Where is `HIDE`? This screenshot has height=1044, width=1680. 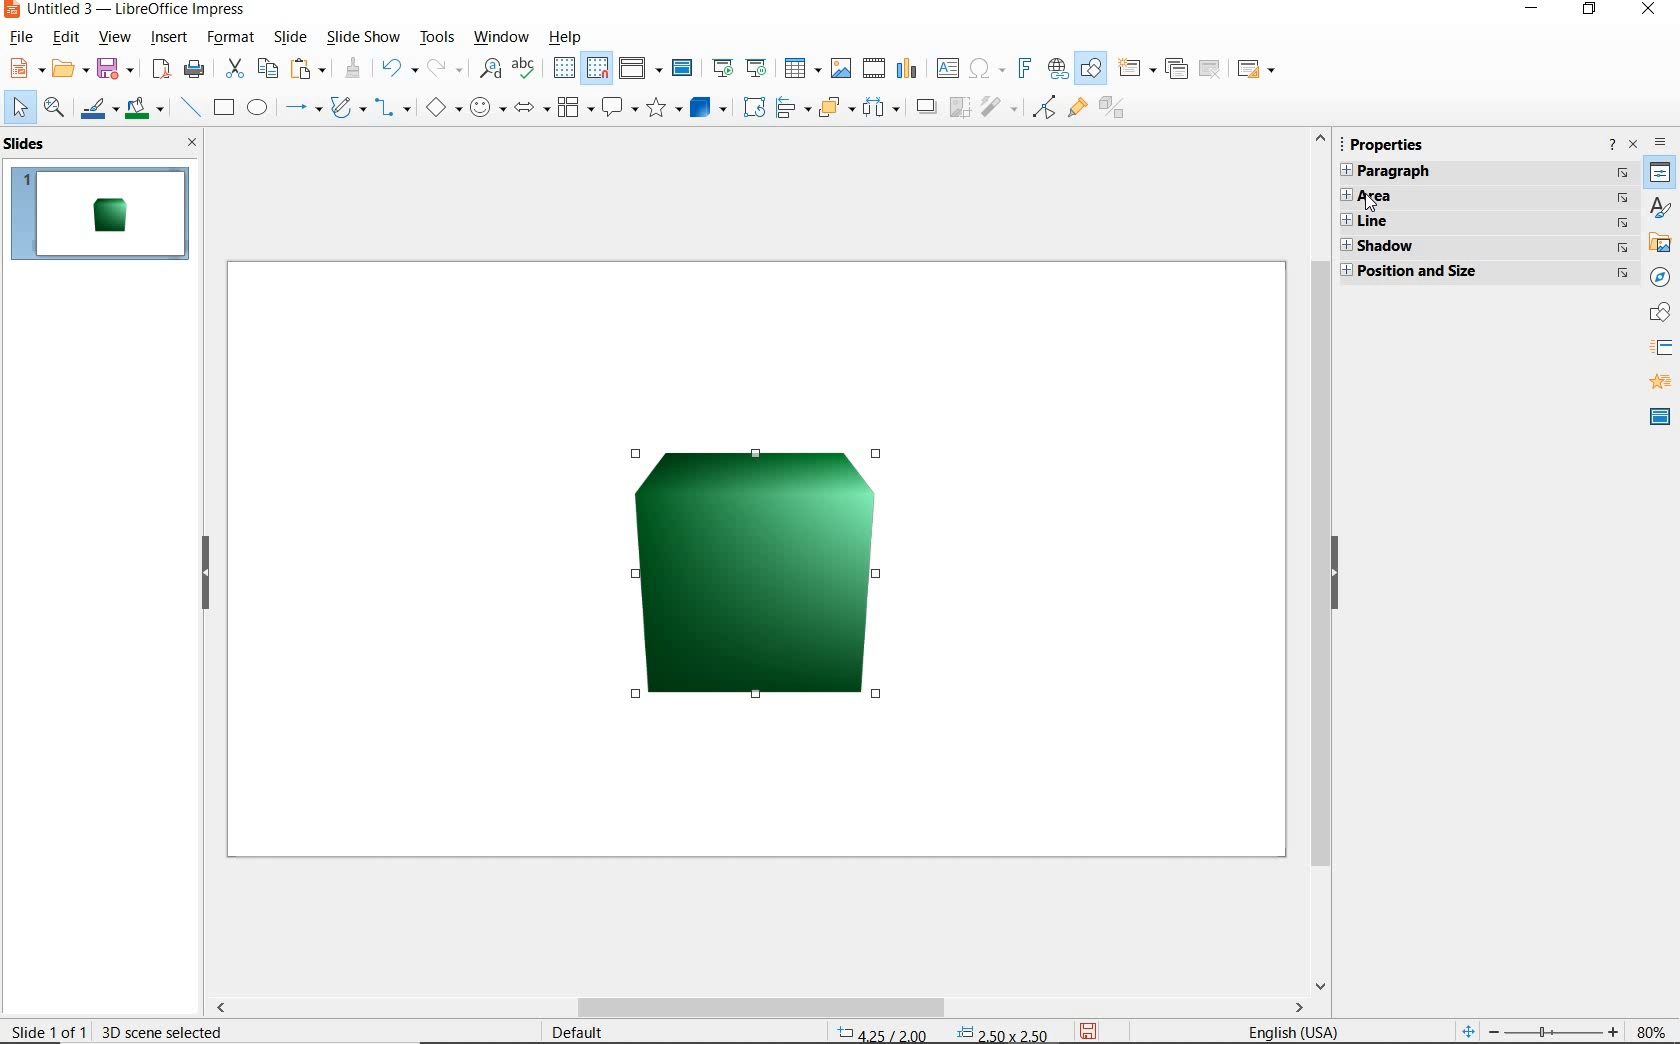
HIDE is located at coordinates (204, 574).